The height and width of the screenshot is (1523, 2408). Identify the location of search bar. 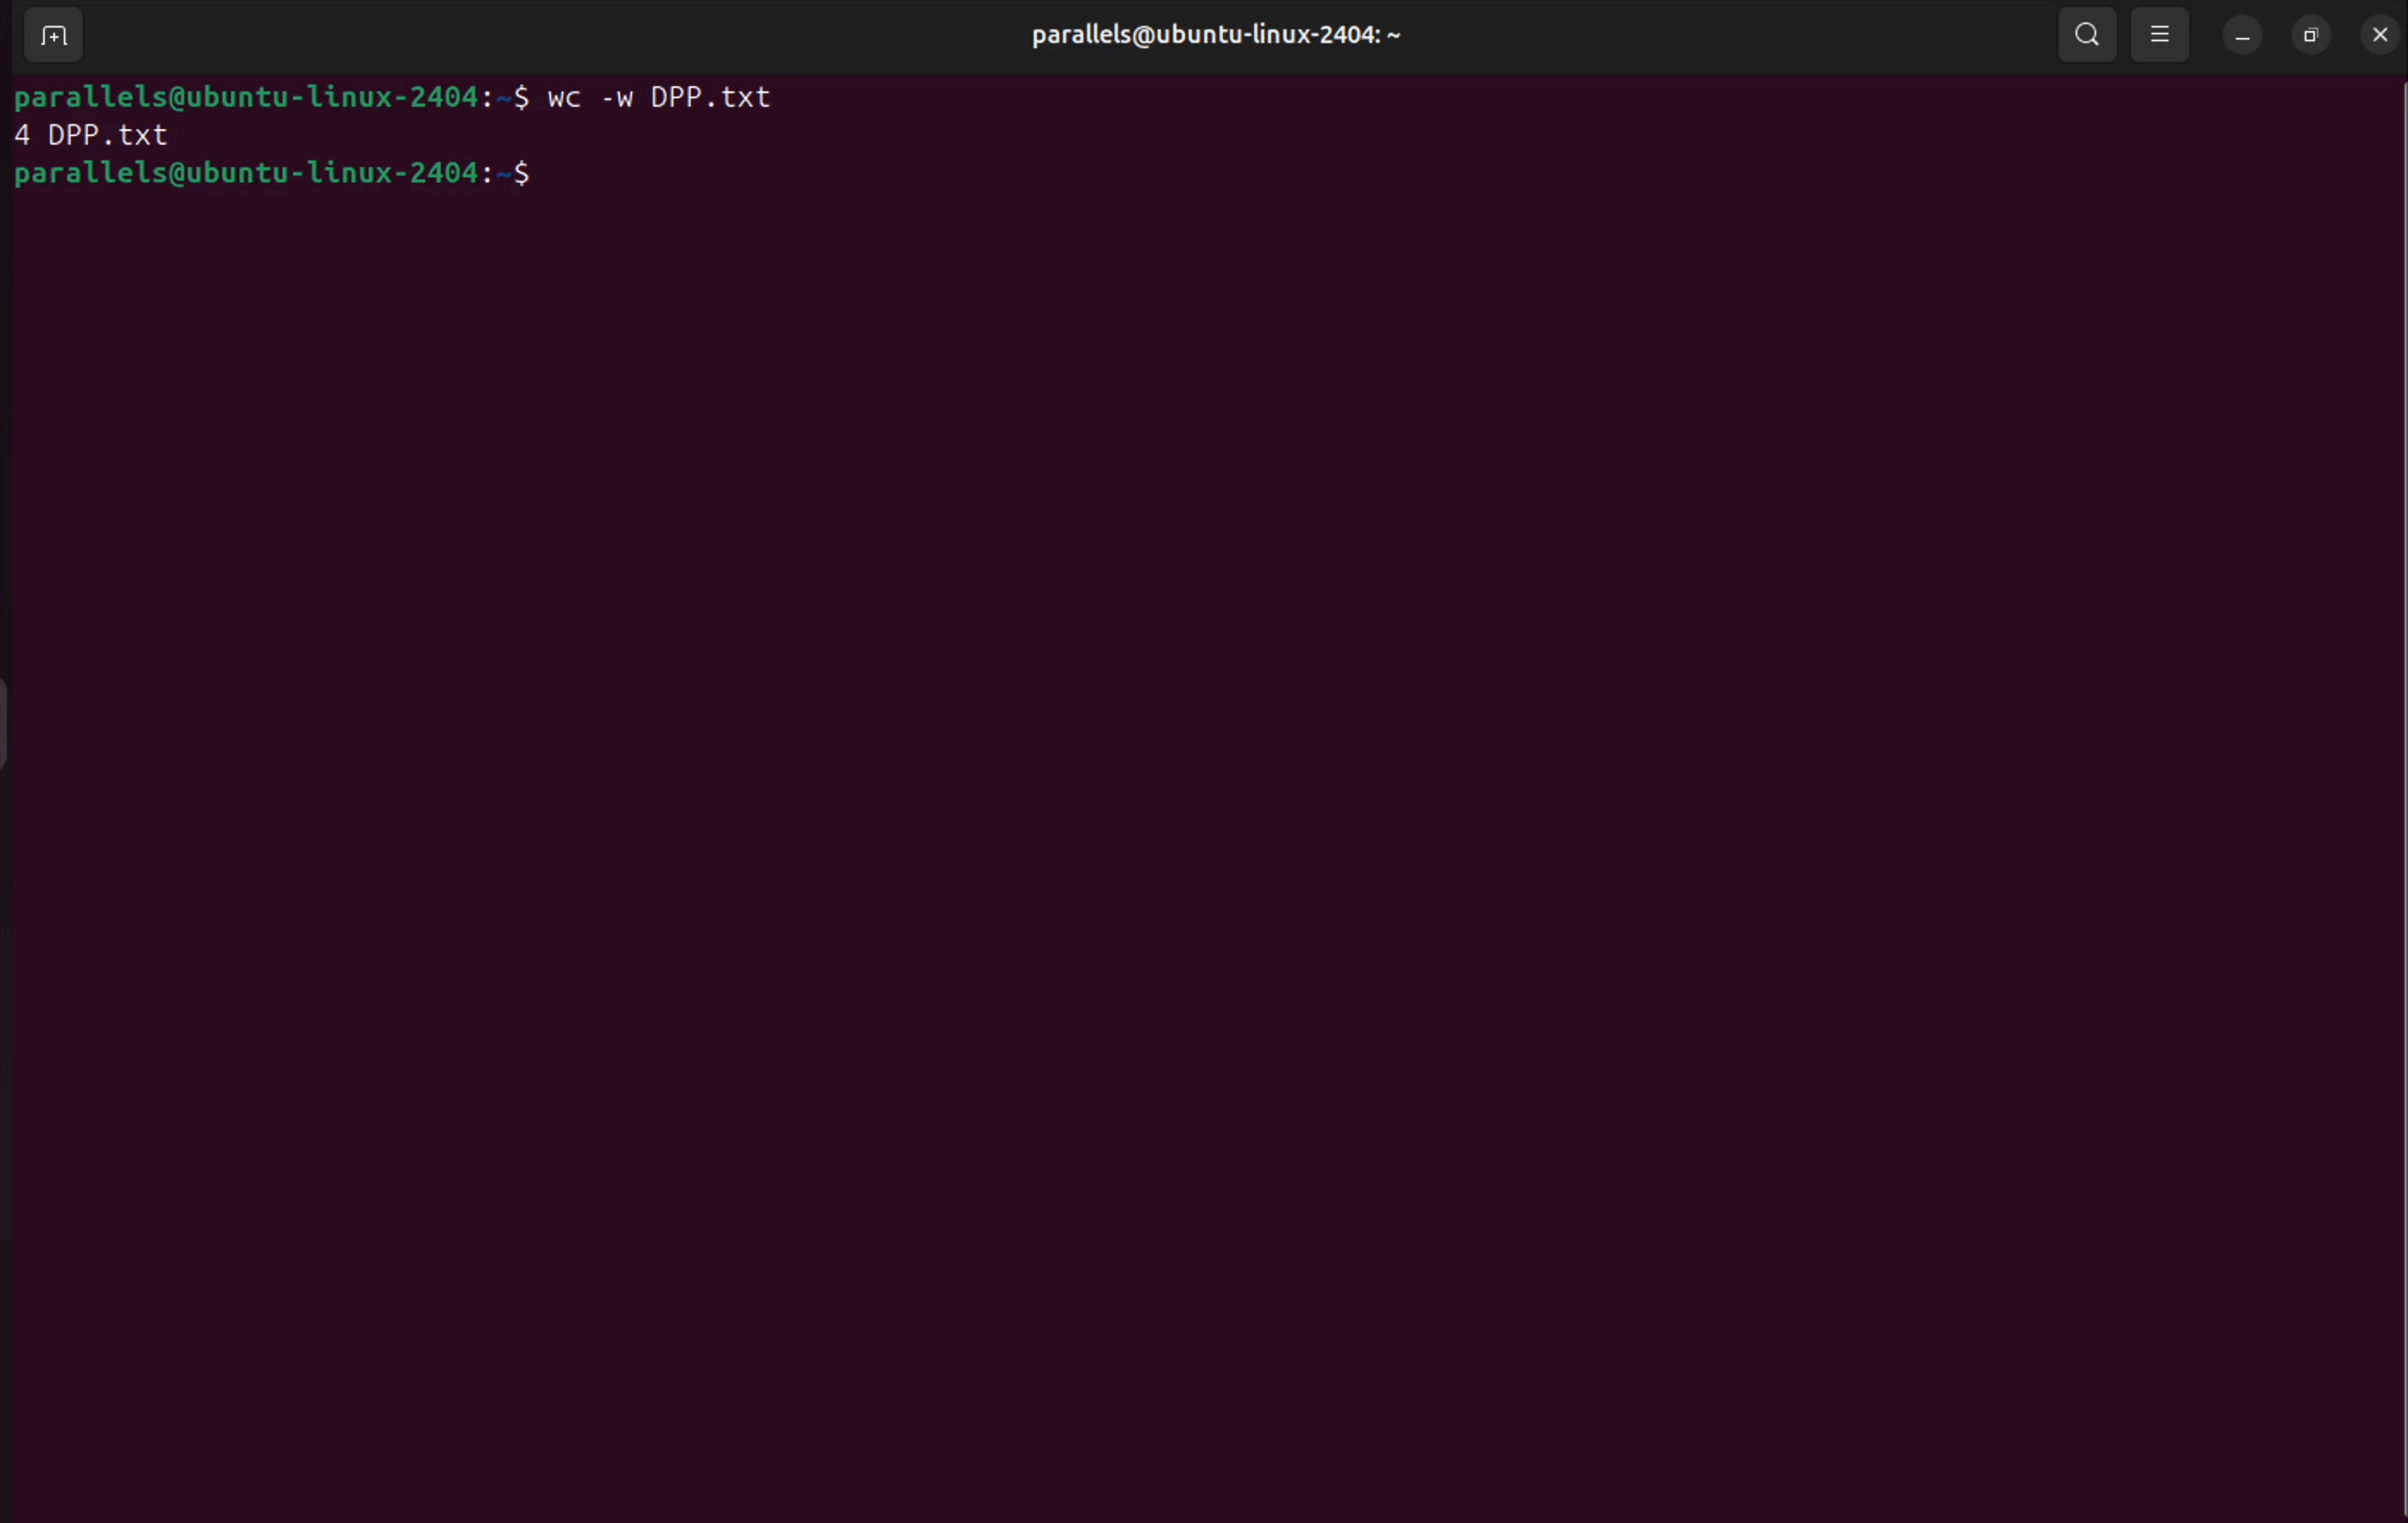
(2089, 36).